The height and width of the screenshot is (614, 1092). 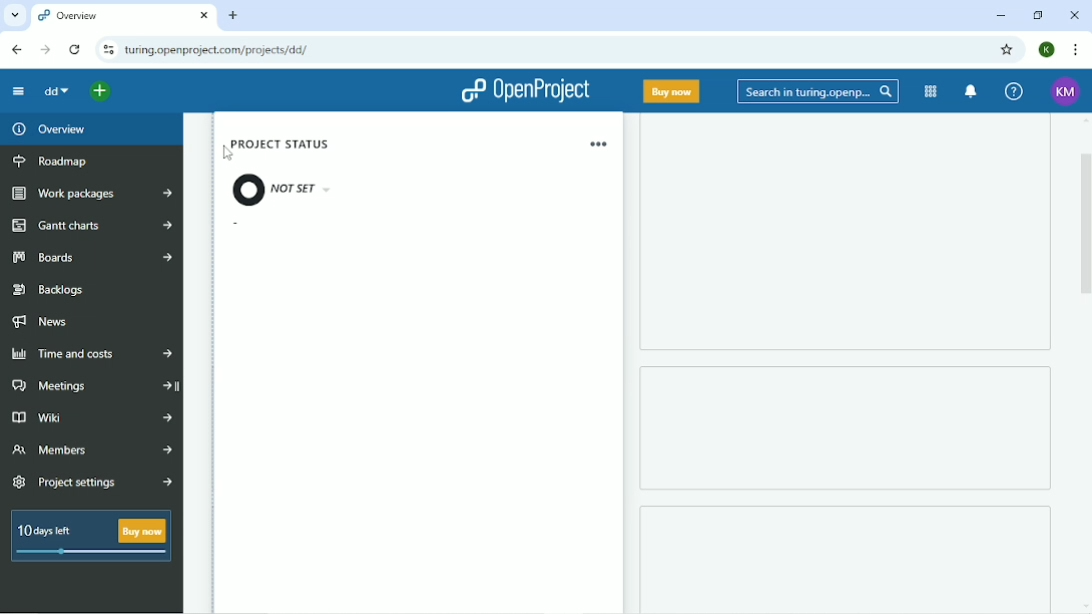 I want to click on Reload this page, so click(x=76, y=50).